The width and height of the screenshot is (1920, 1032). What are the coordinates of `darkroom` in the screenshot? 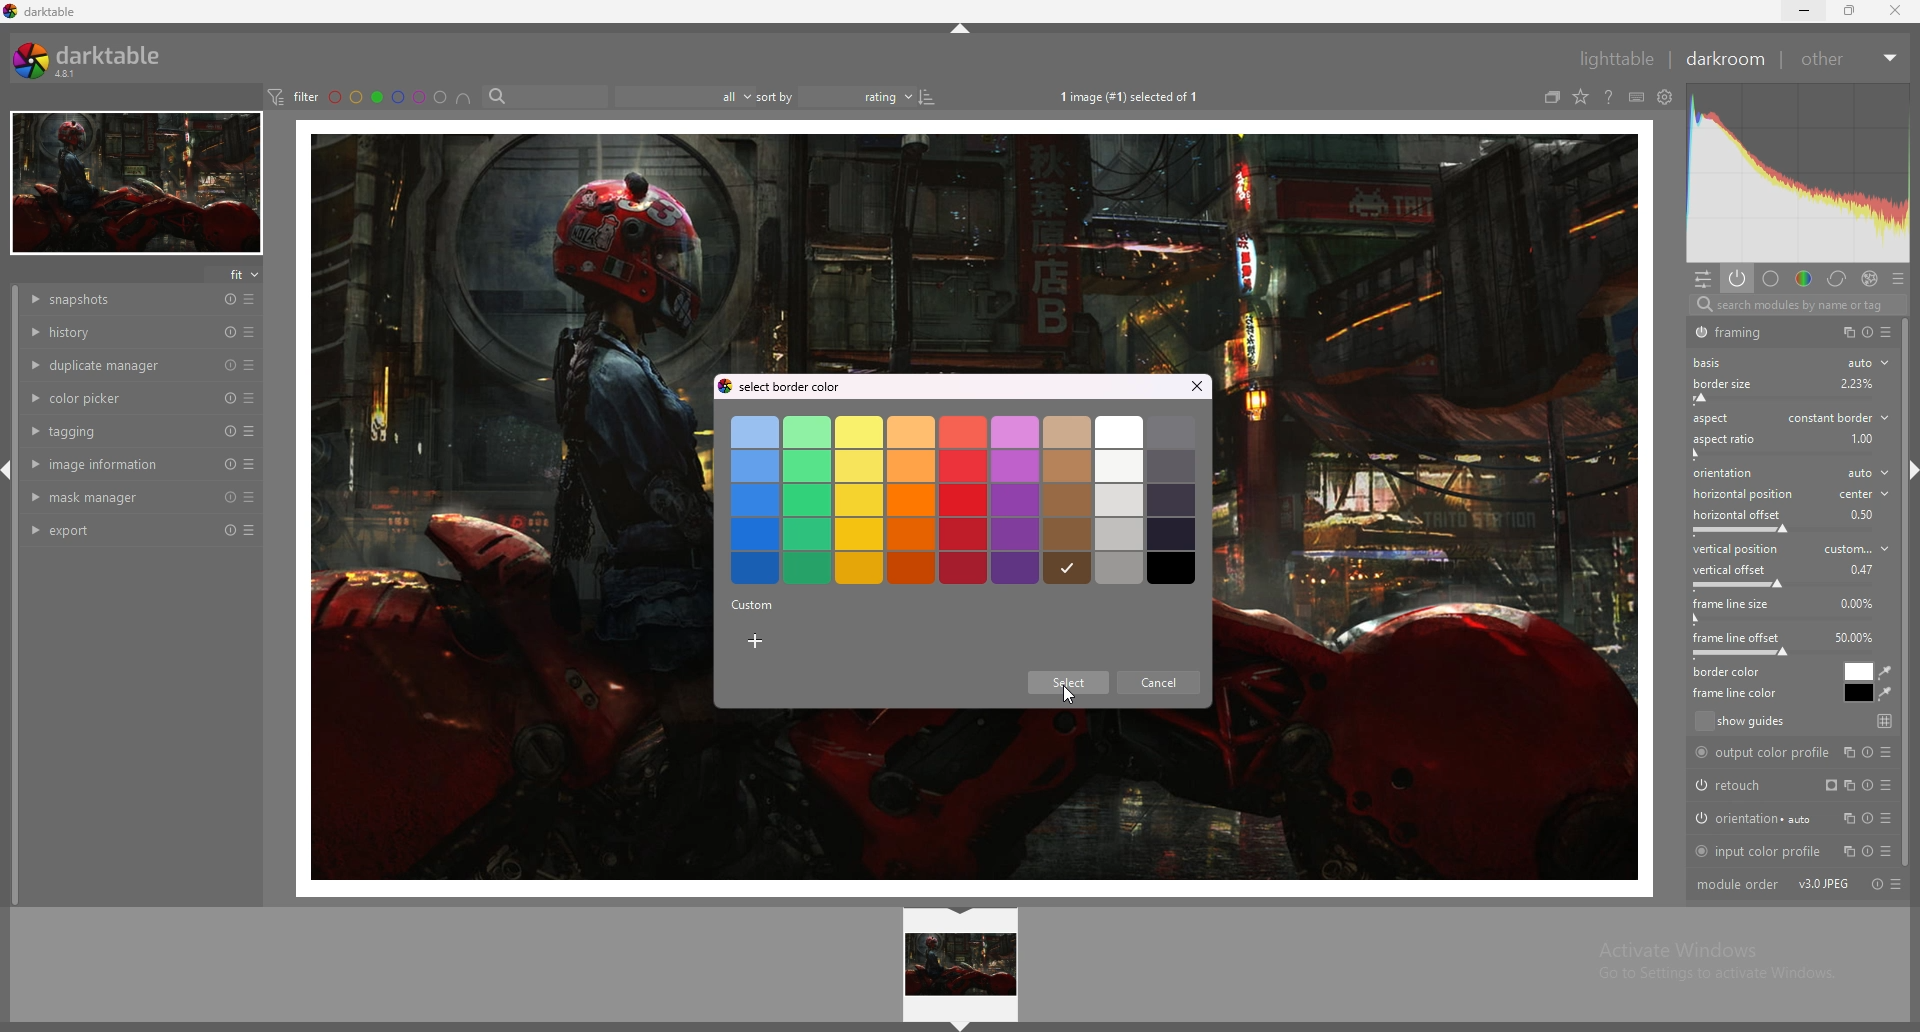 It's located at (1724, 59).